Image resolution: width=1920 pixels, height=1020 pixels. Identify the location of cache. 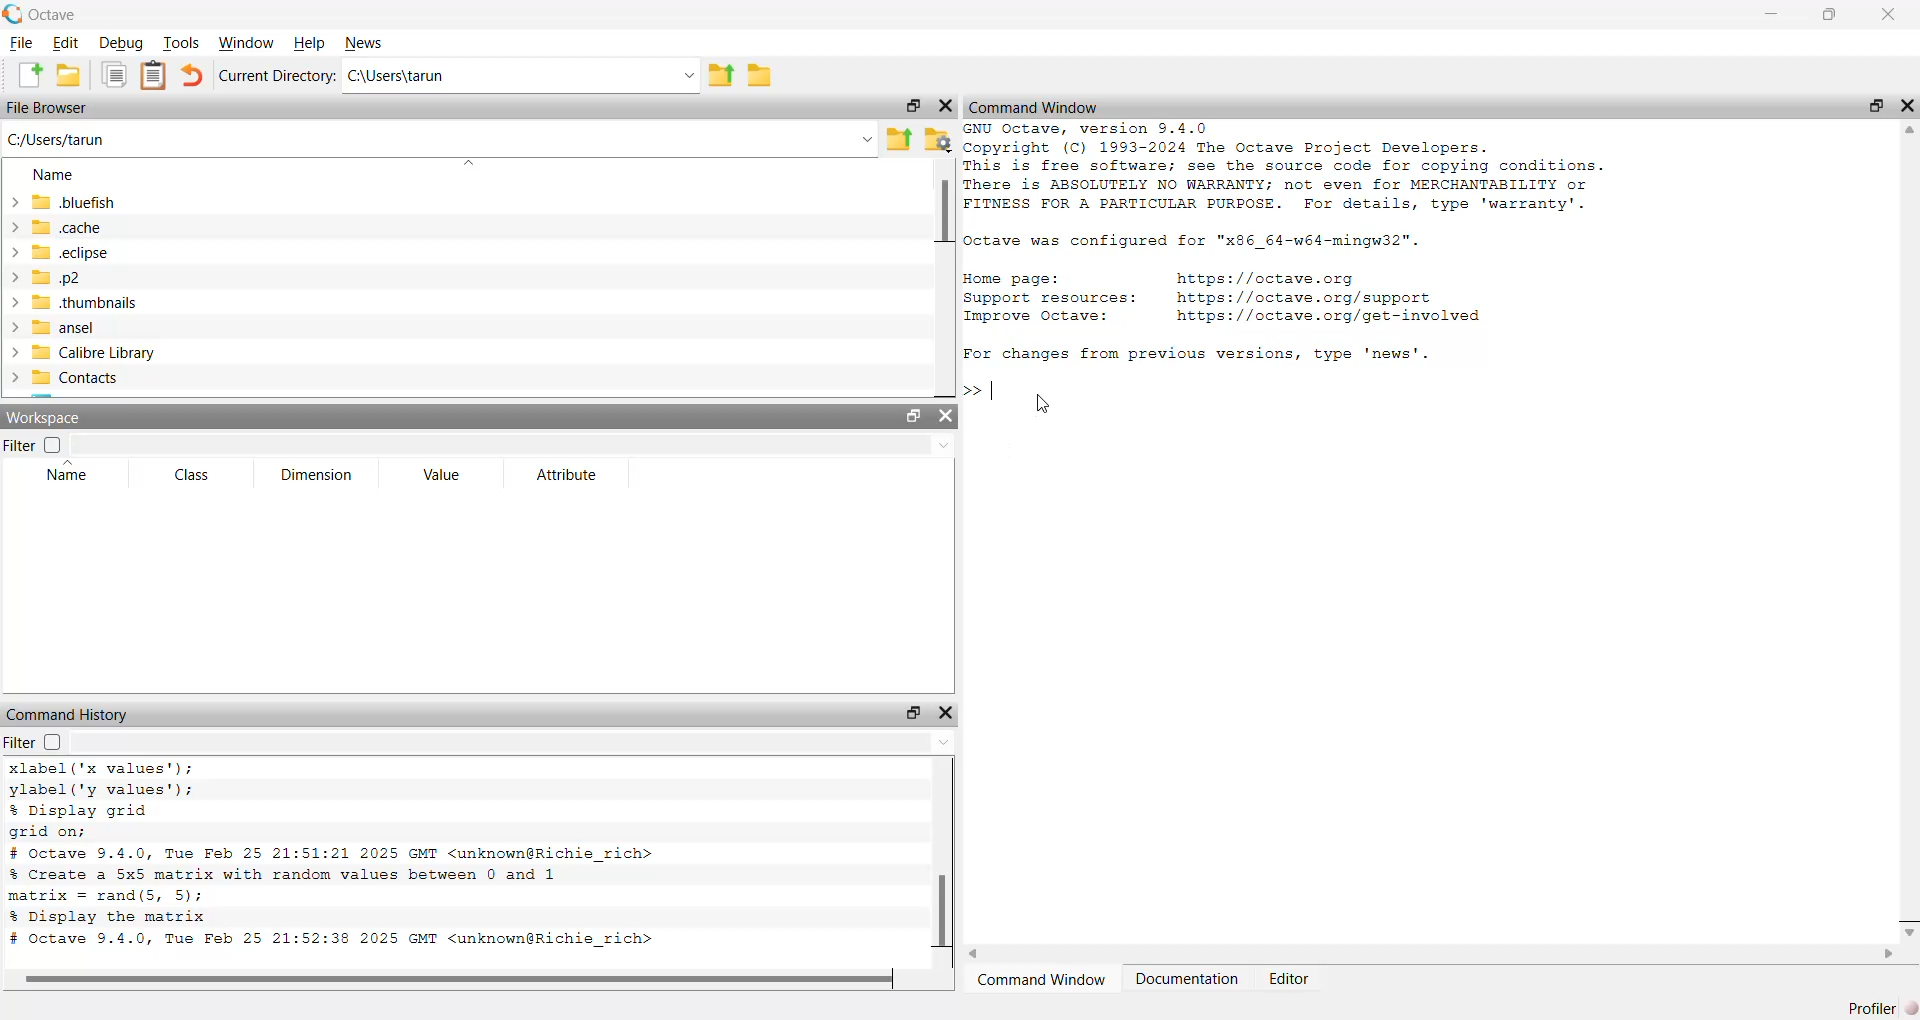
(57, 227).